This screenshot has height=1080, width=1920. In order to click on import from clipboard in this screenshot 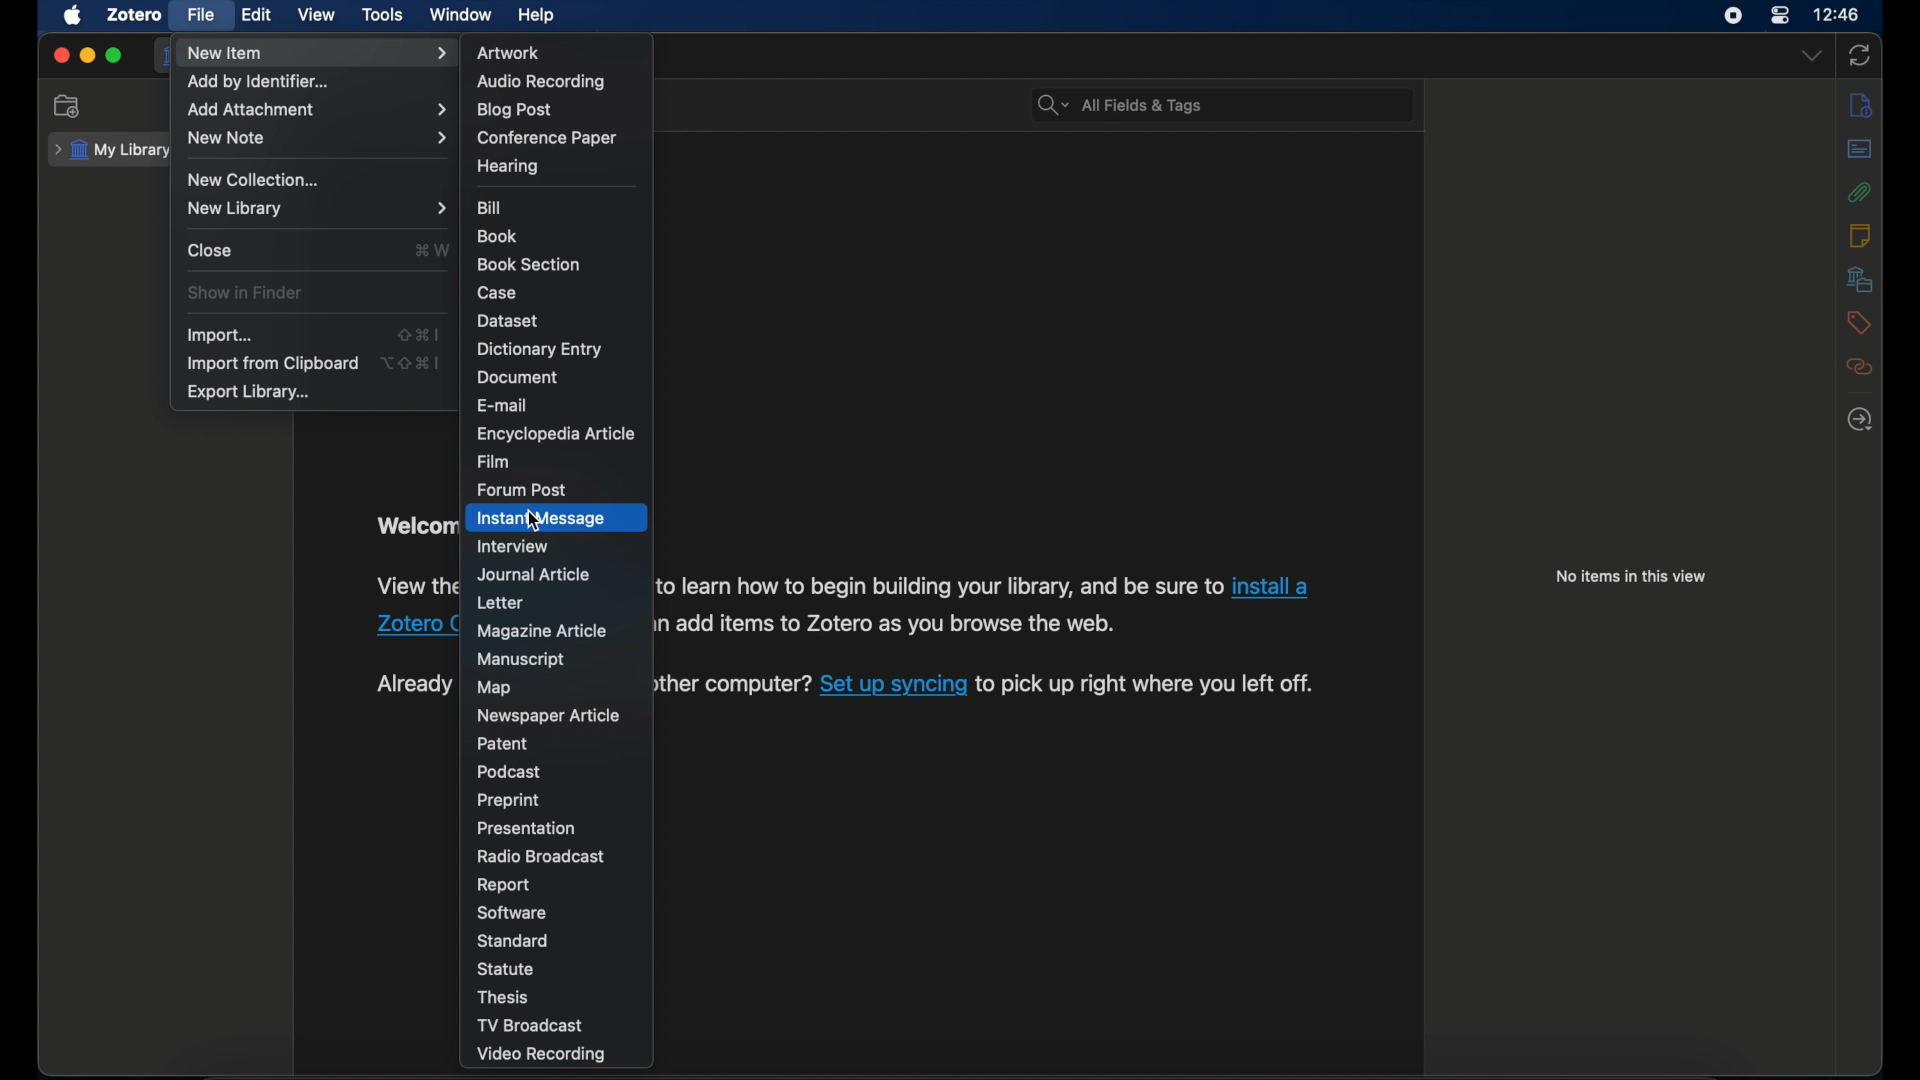, I will do `click(271, 364)`.